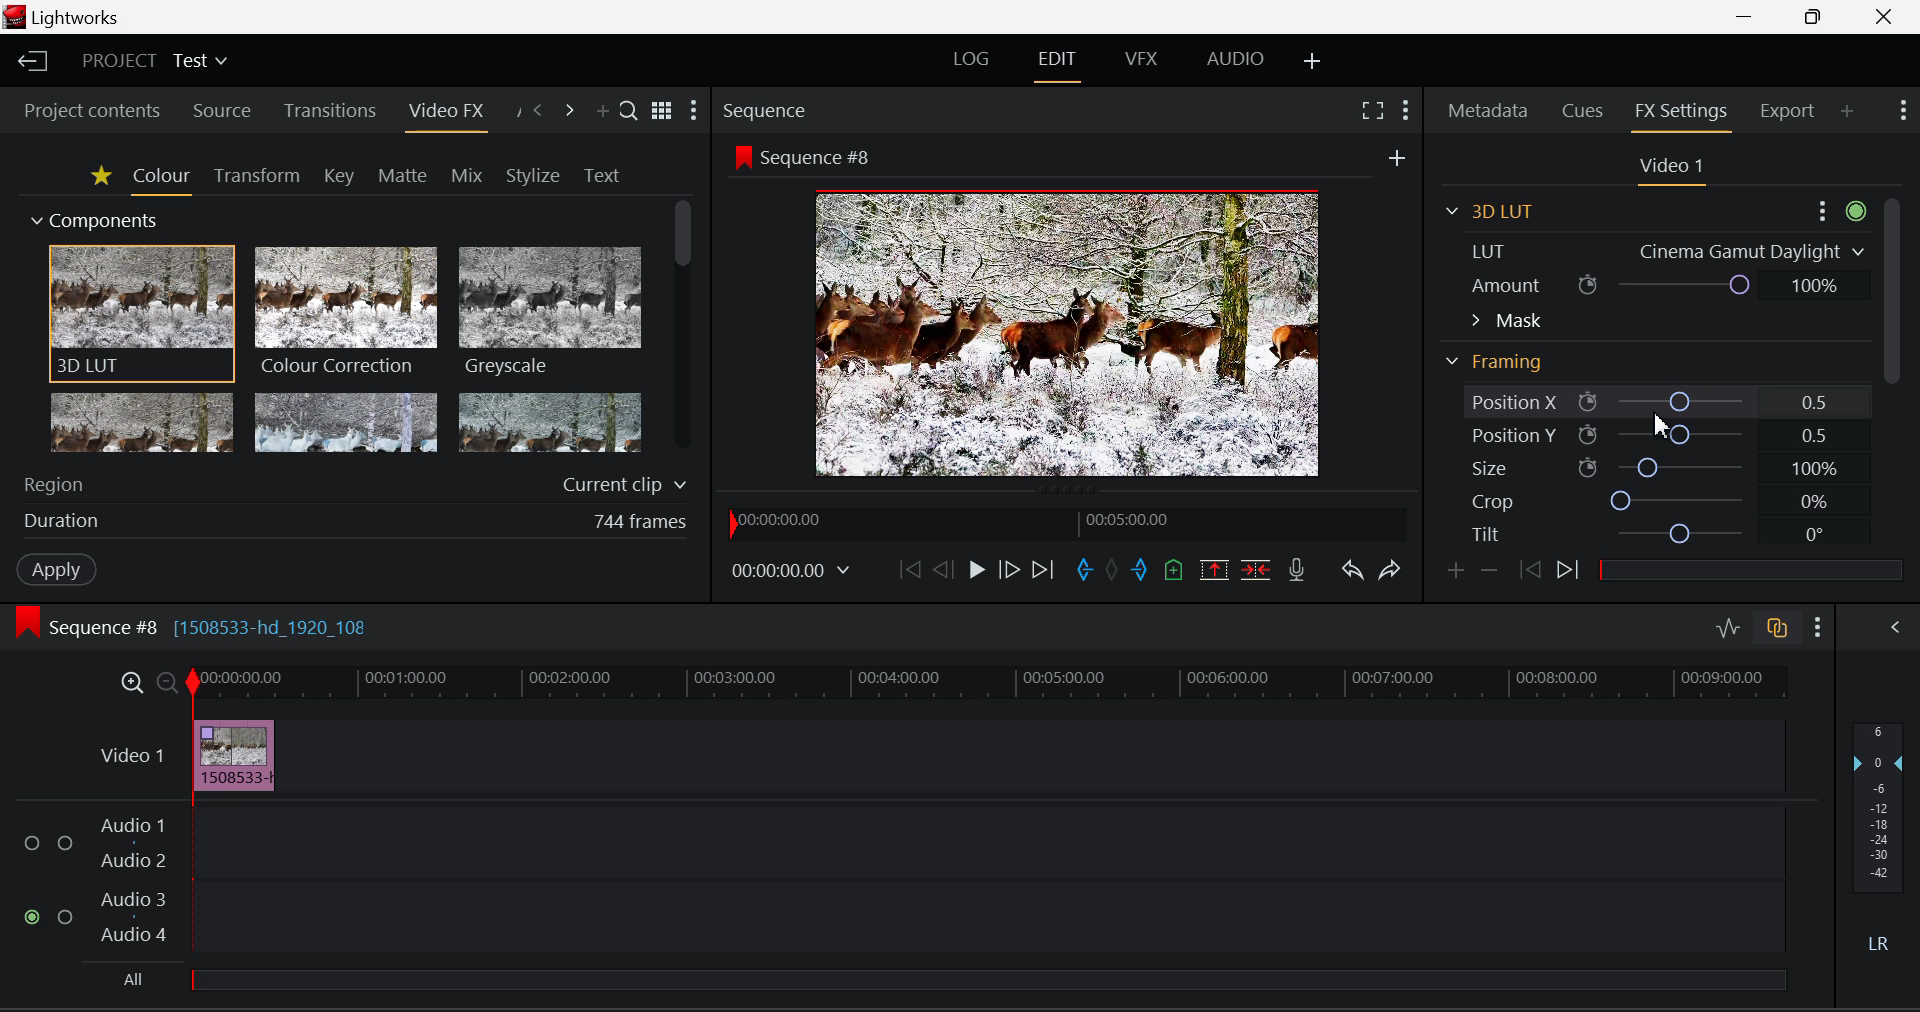  Describe the element at coordinates (1891, 17) in the screenshot. I see `Close` at that location.